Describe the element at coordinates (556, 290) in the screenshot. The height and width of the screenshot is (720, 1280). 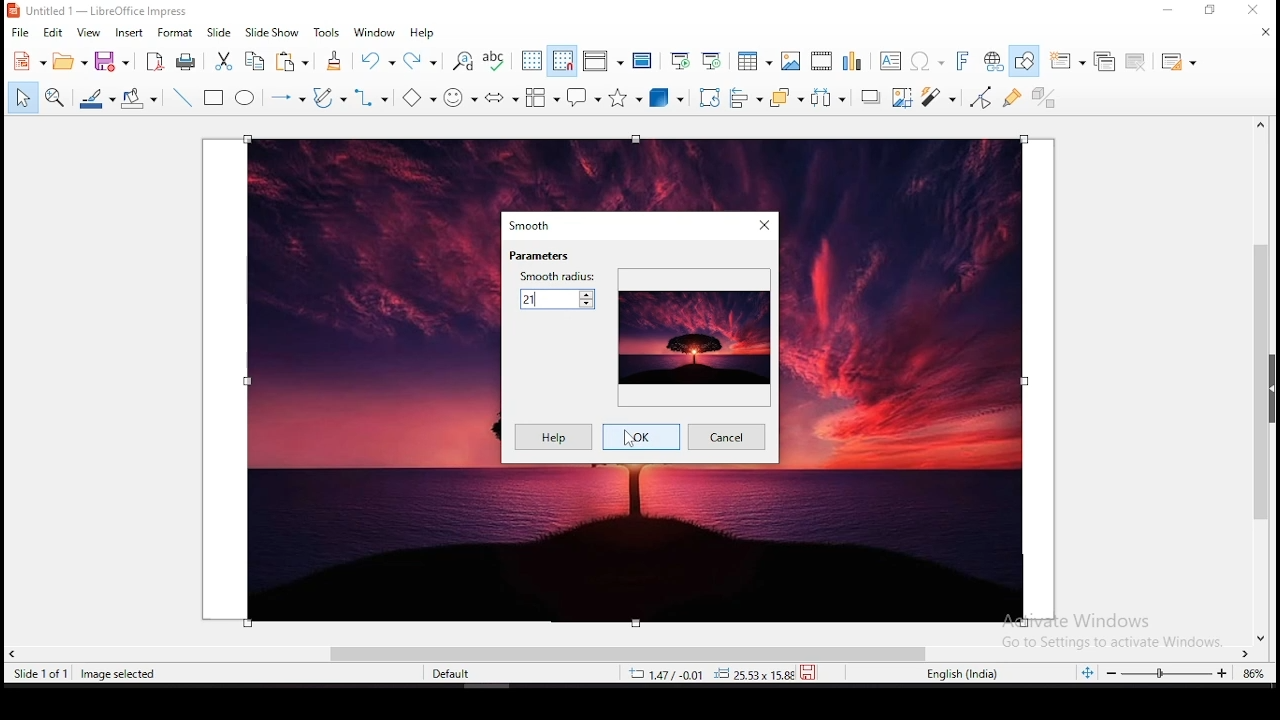
I see `smooth radius` at that location.